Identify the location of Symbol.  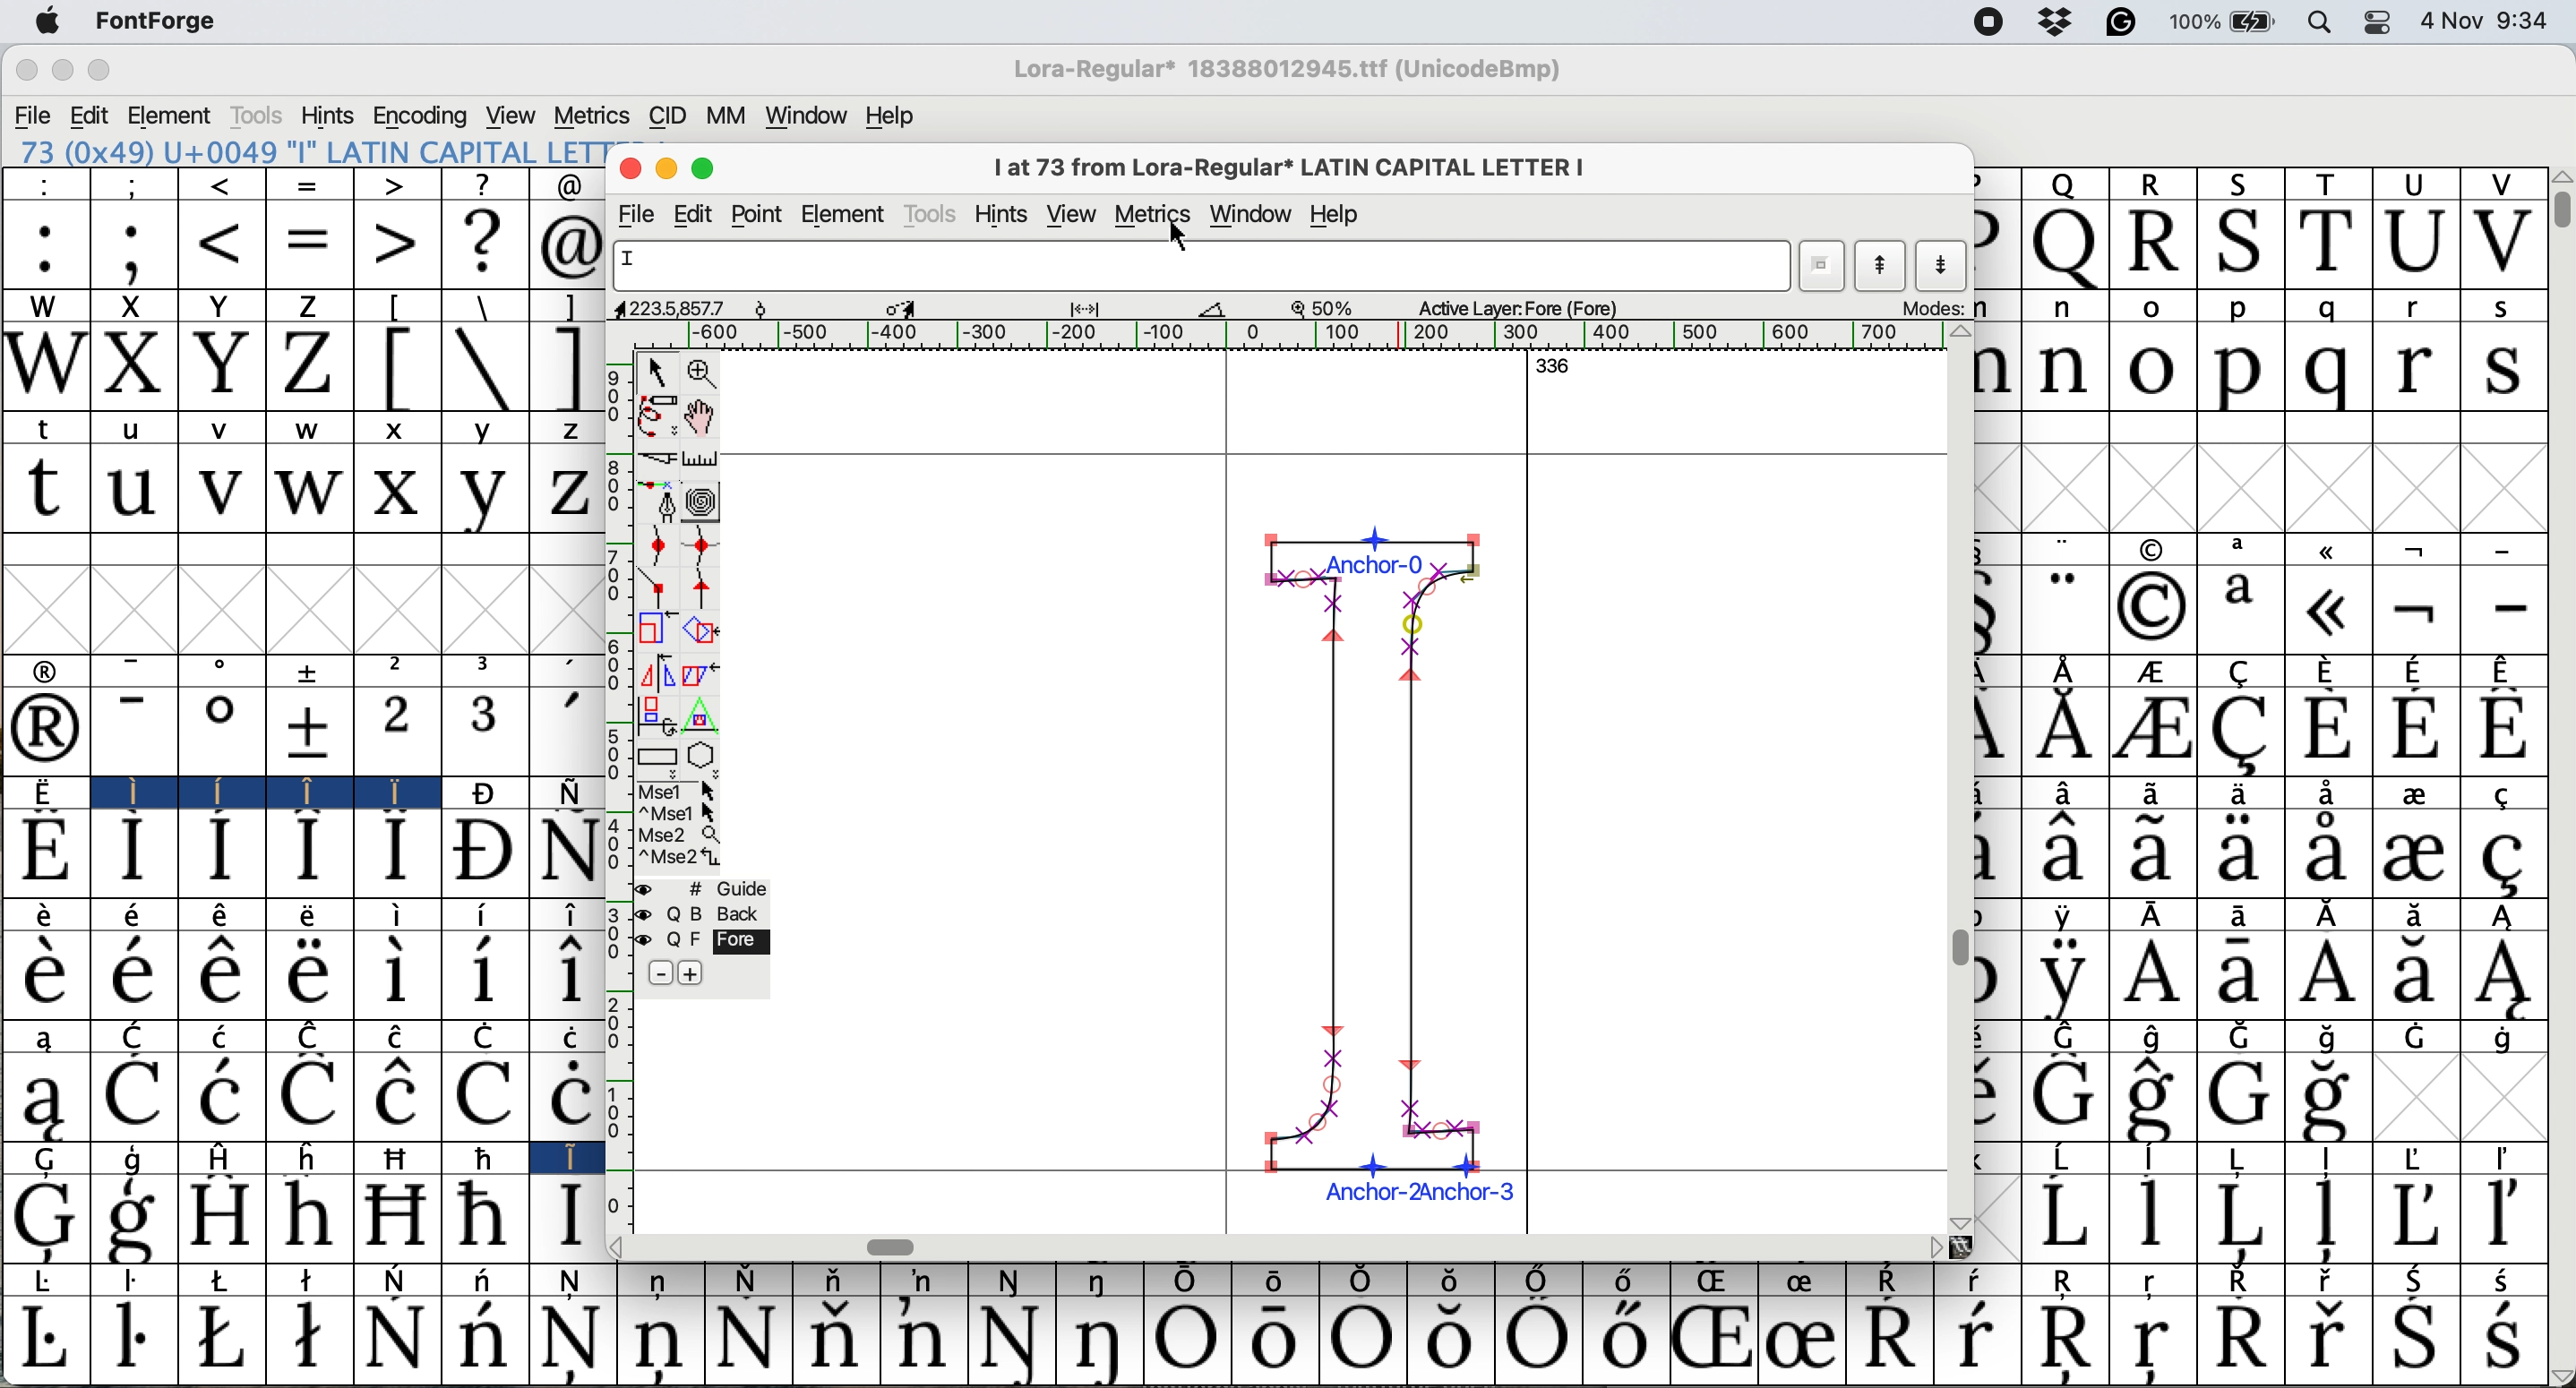
(1894, 1337).